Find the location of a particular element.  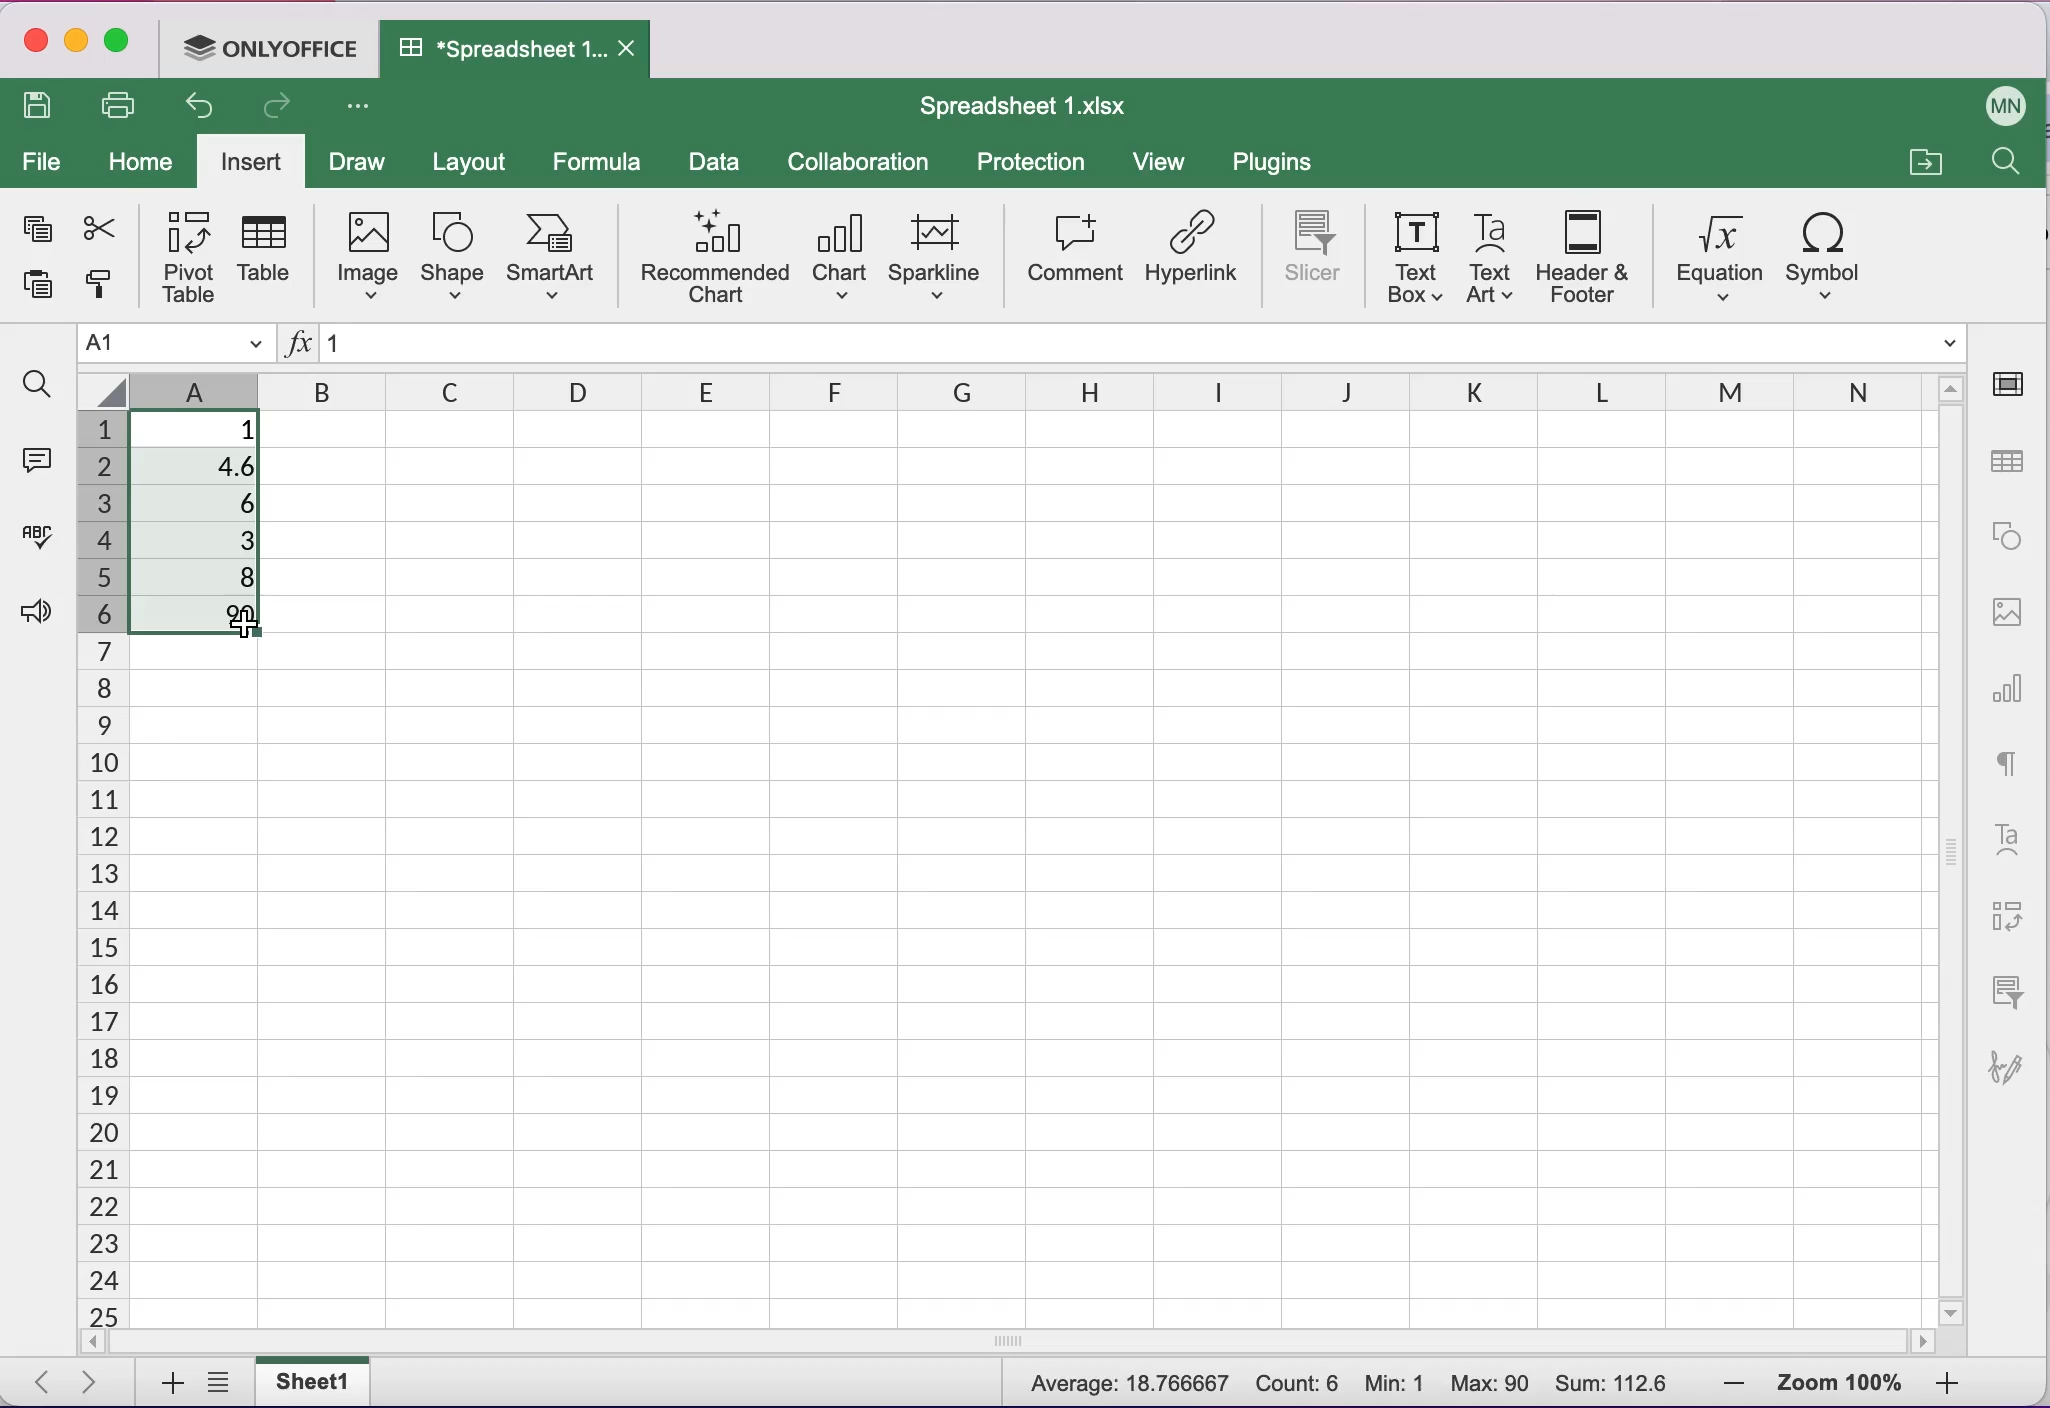

insert is located at coordinates (250, 160).